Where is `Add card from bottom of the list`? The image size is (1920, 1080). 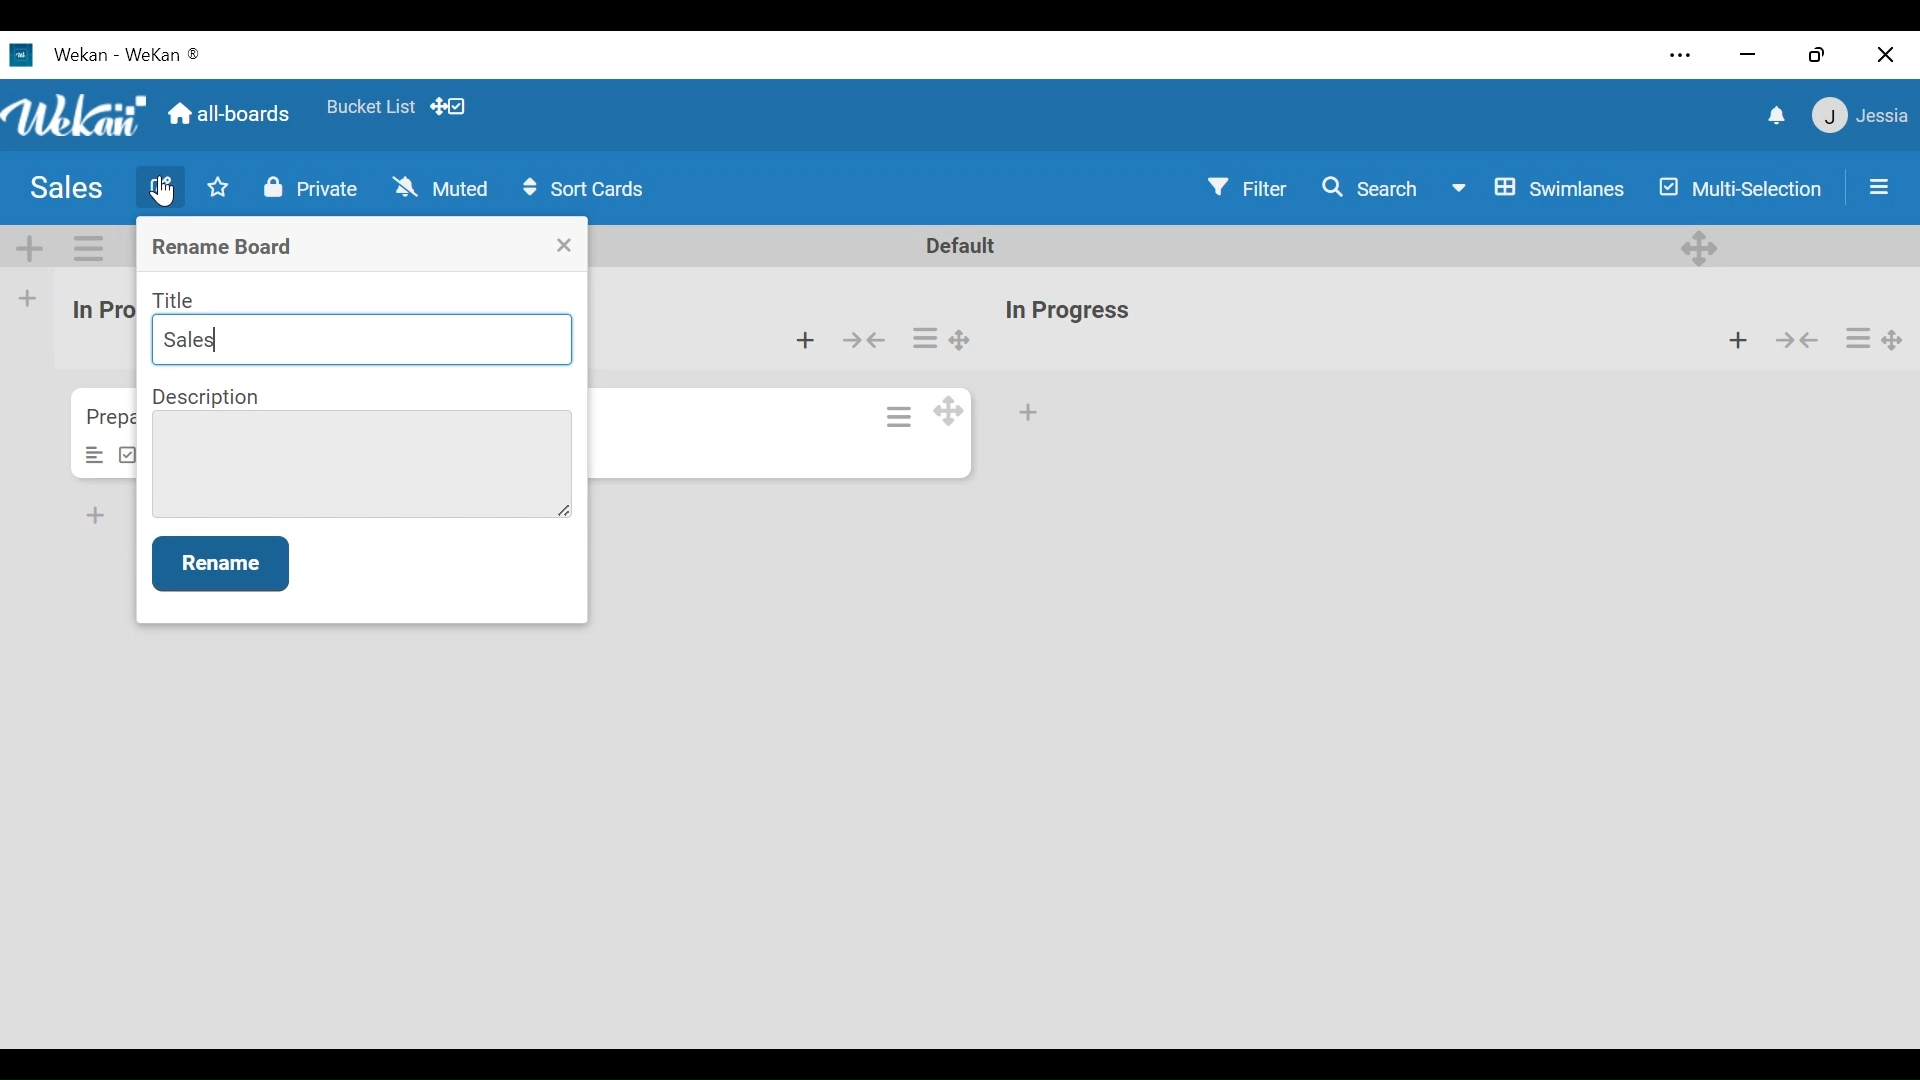
Add card from bottom of the list is located at coordinates (805, 341).